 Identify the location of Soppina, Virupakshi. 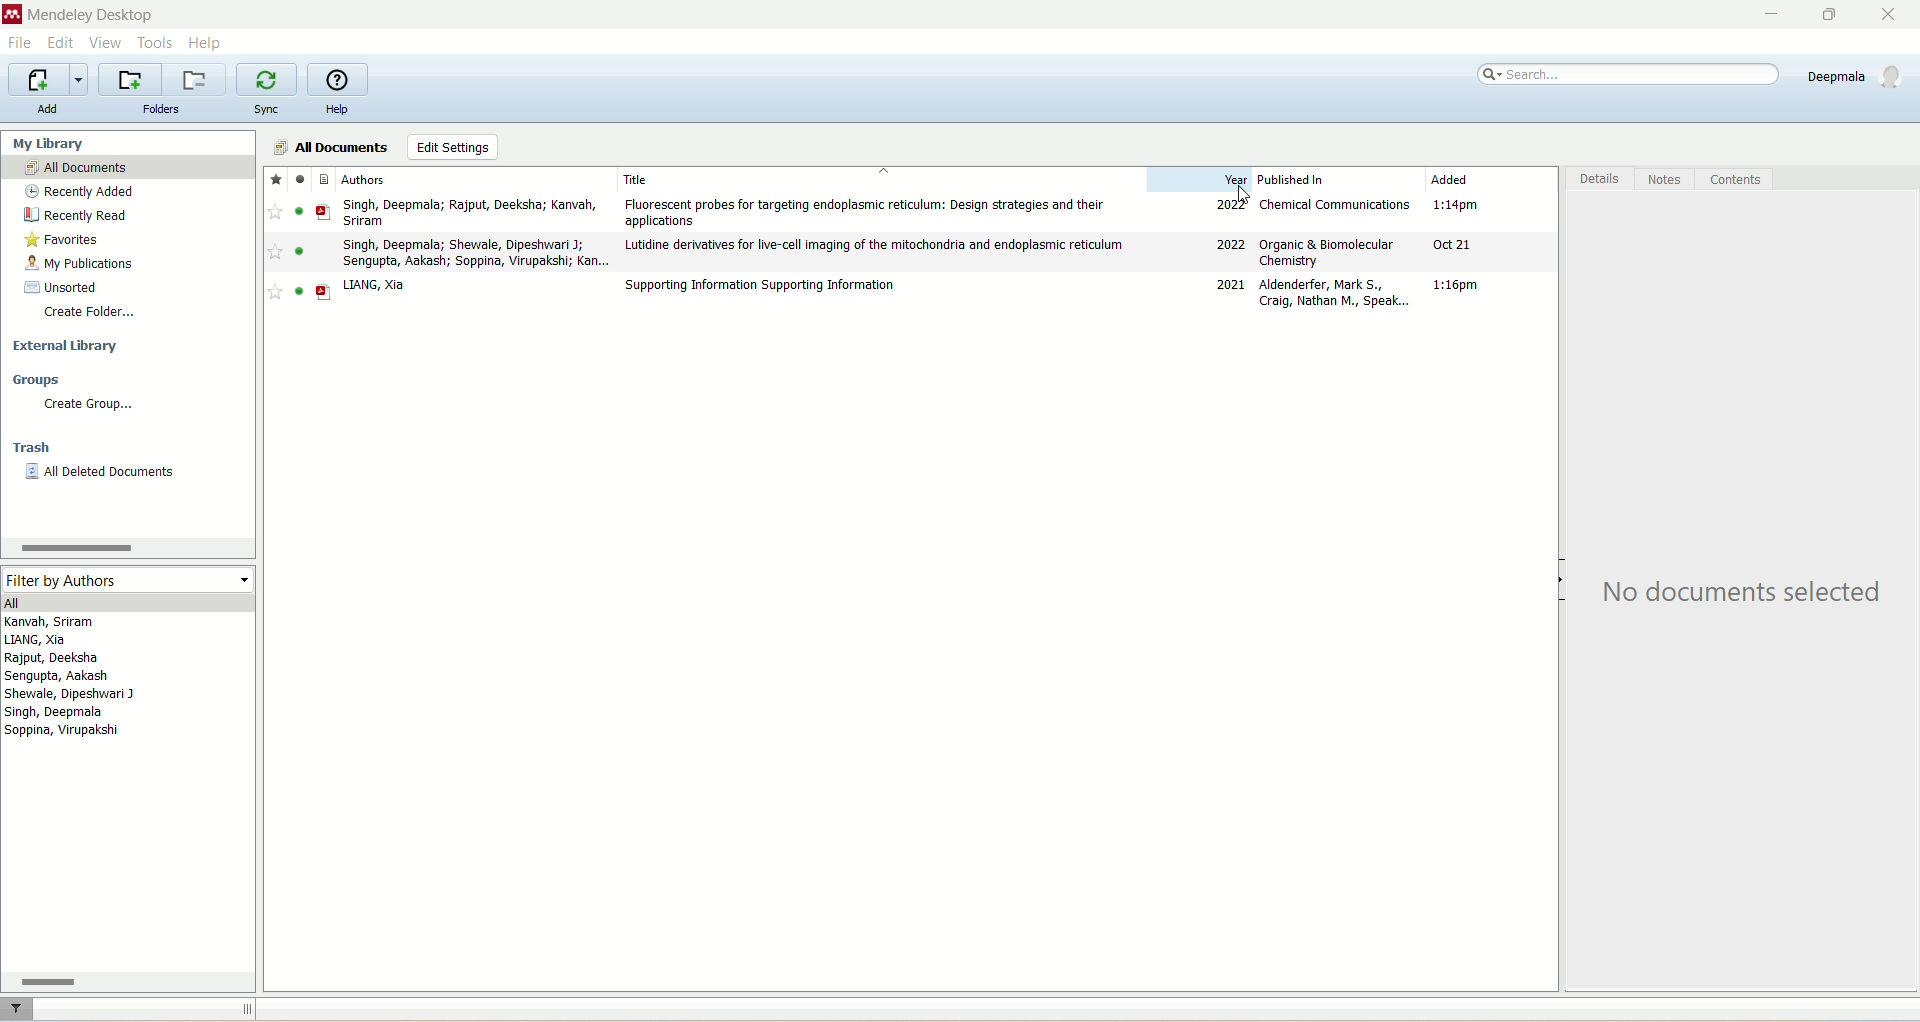
(61, 731).